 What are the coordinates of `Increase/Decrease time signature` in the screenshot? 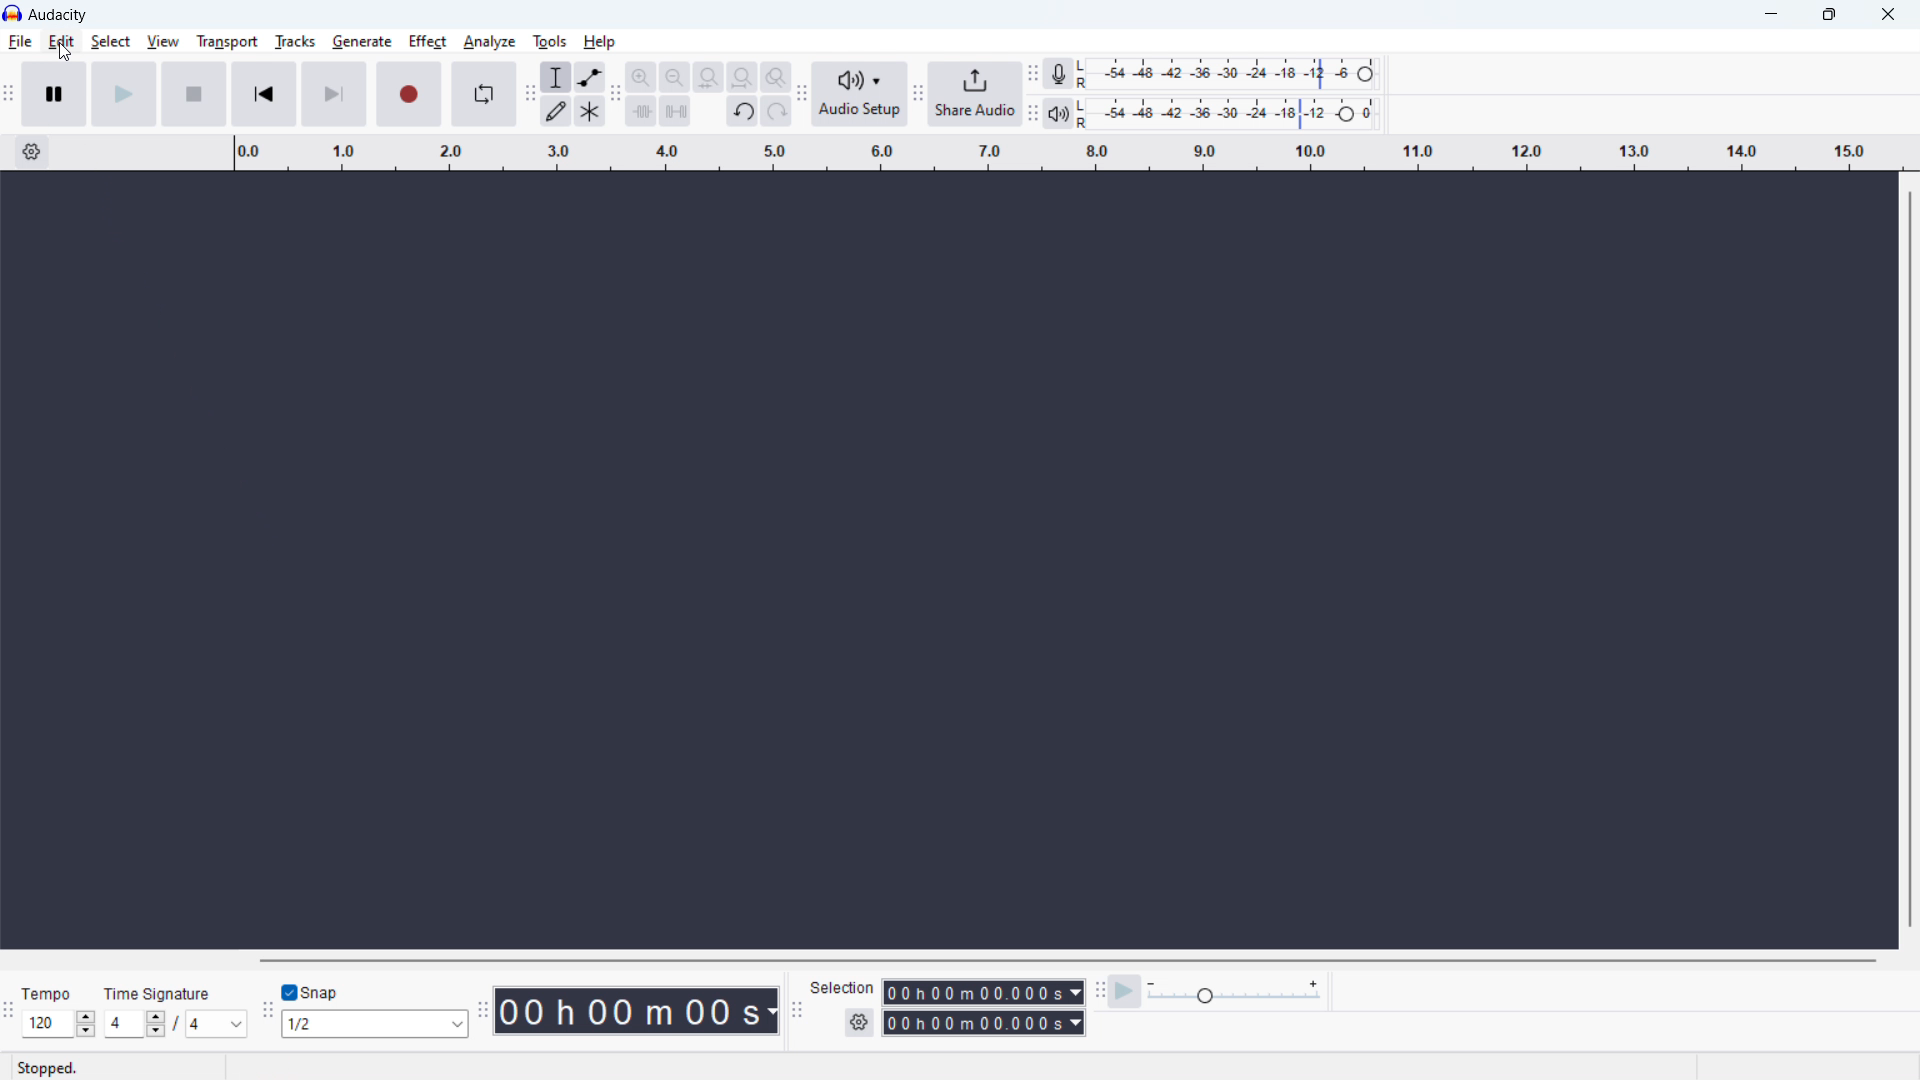 It's located at (156, 1024).